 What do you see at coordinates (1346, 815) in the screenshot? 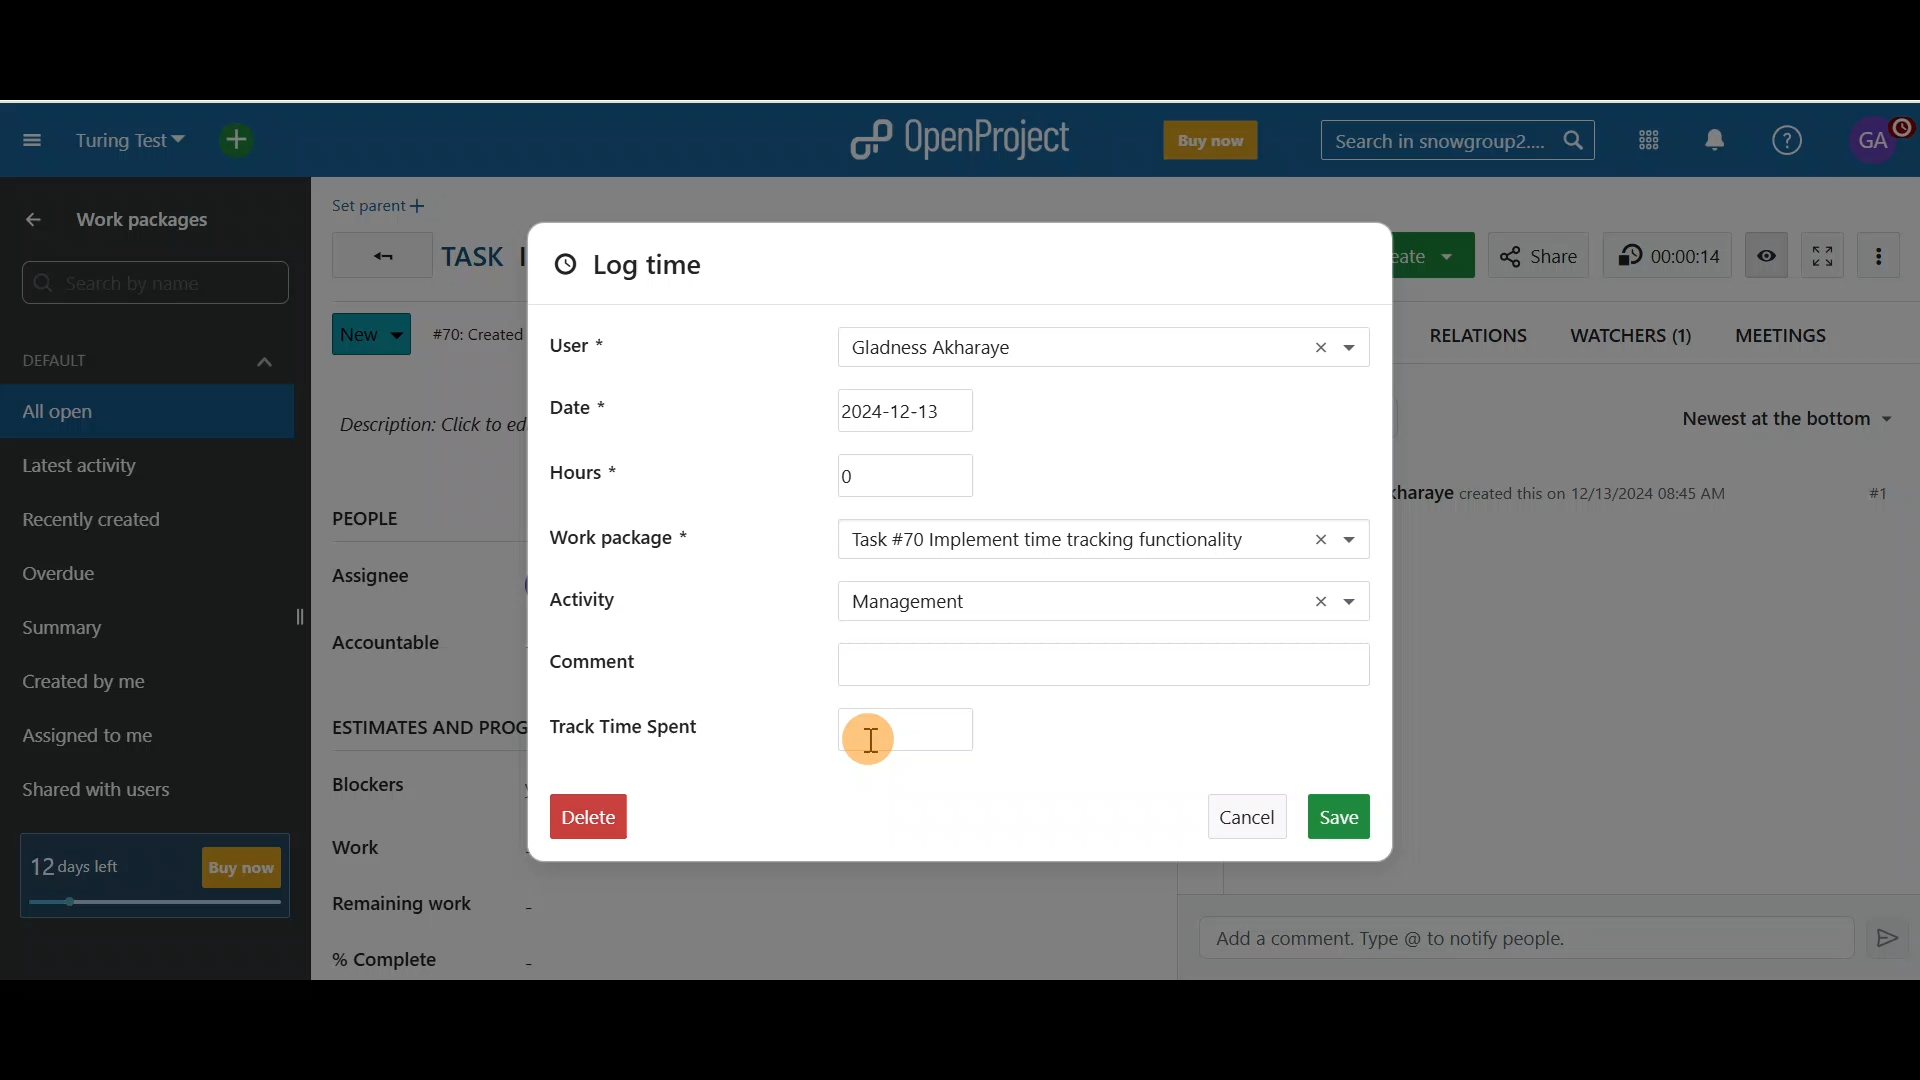
I see `Save` at bounding box center [1346, 815].